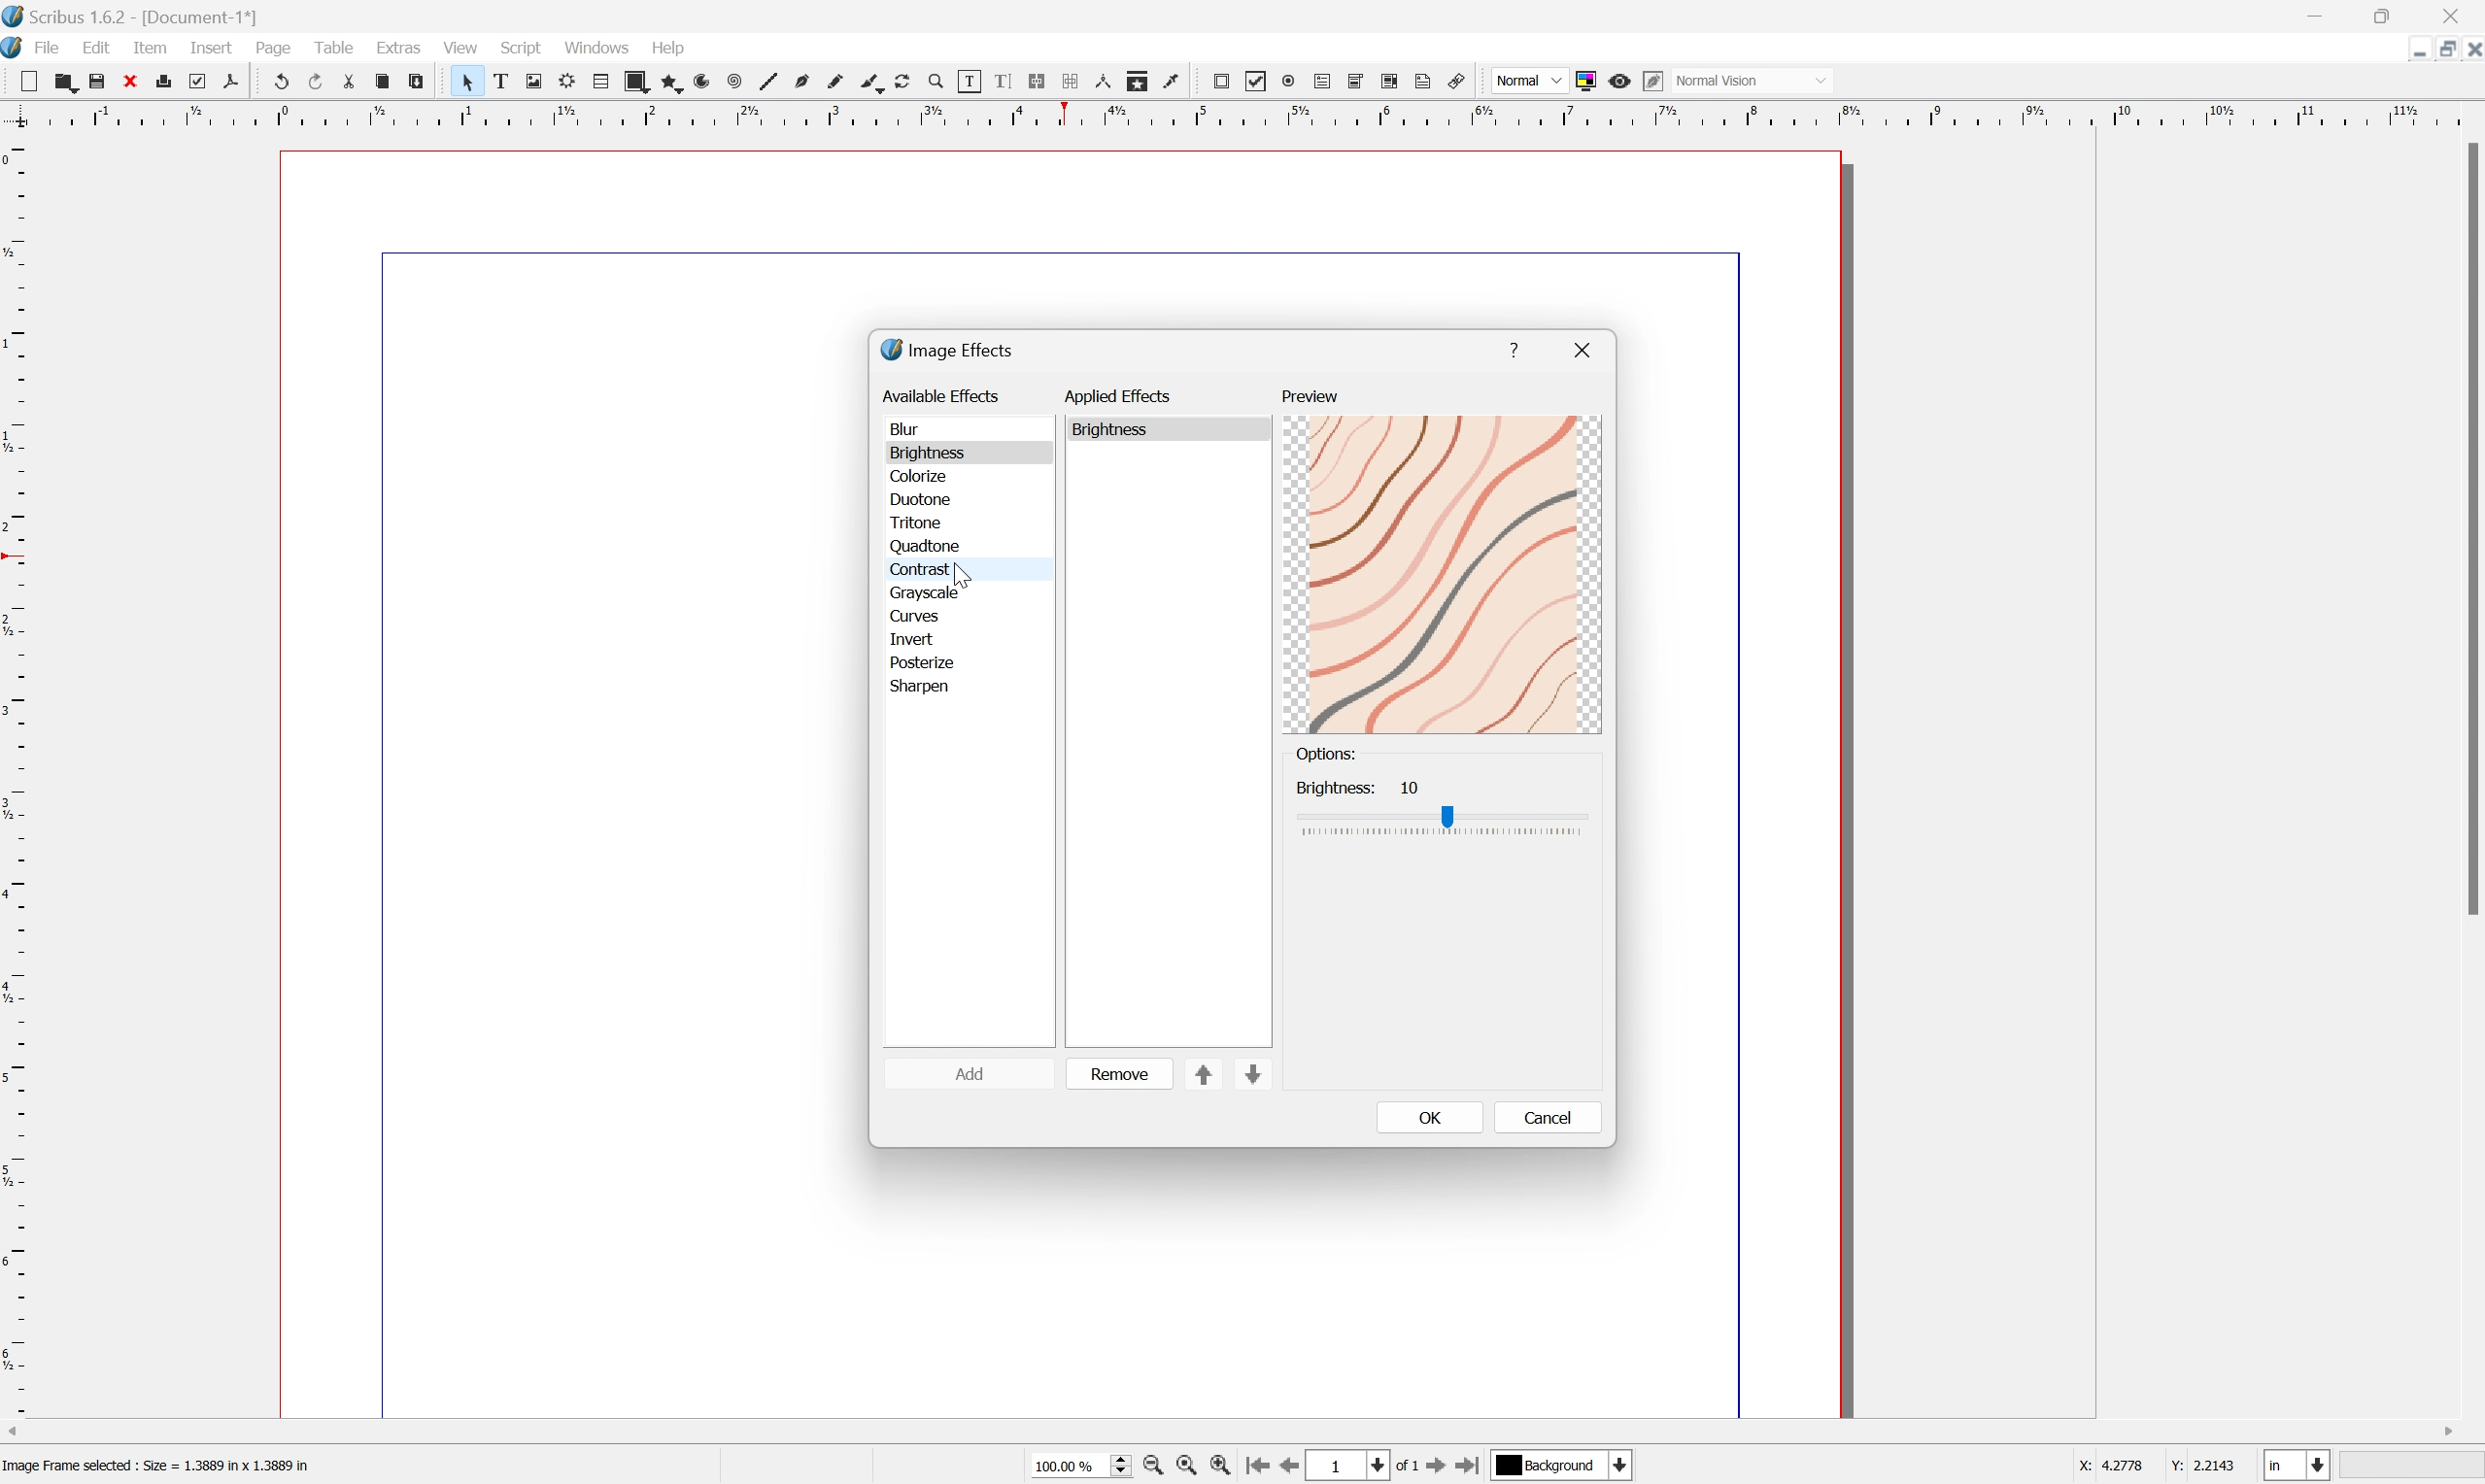 This screenshot has height=1484, width=2485. Describe the element at coordinates (133, 81) in the screenshot. I see `Close` at that location.